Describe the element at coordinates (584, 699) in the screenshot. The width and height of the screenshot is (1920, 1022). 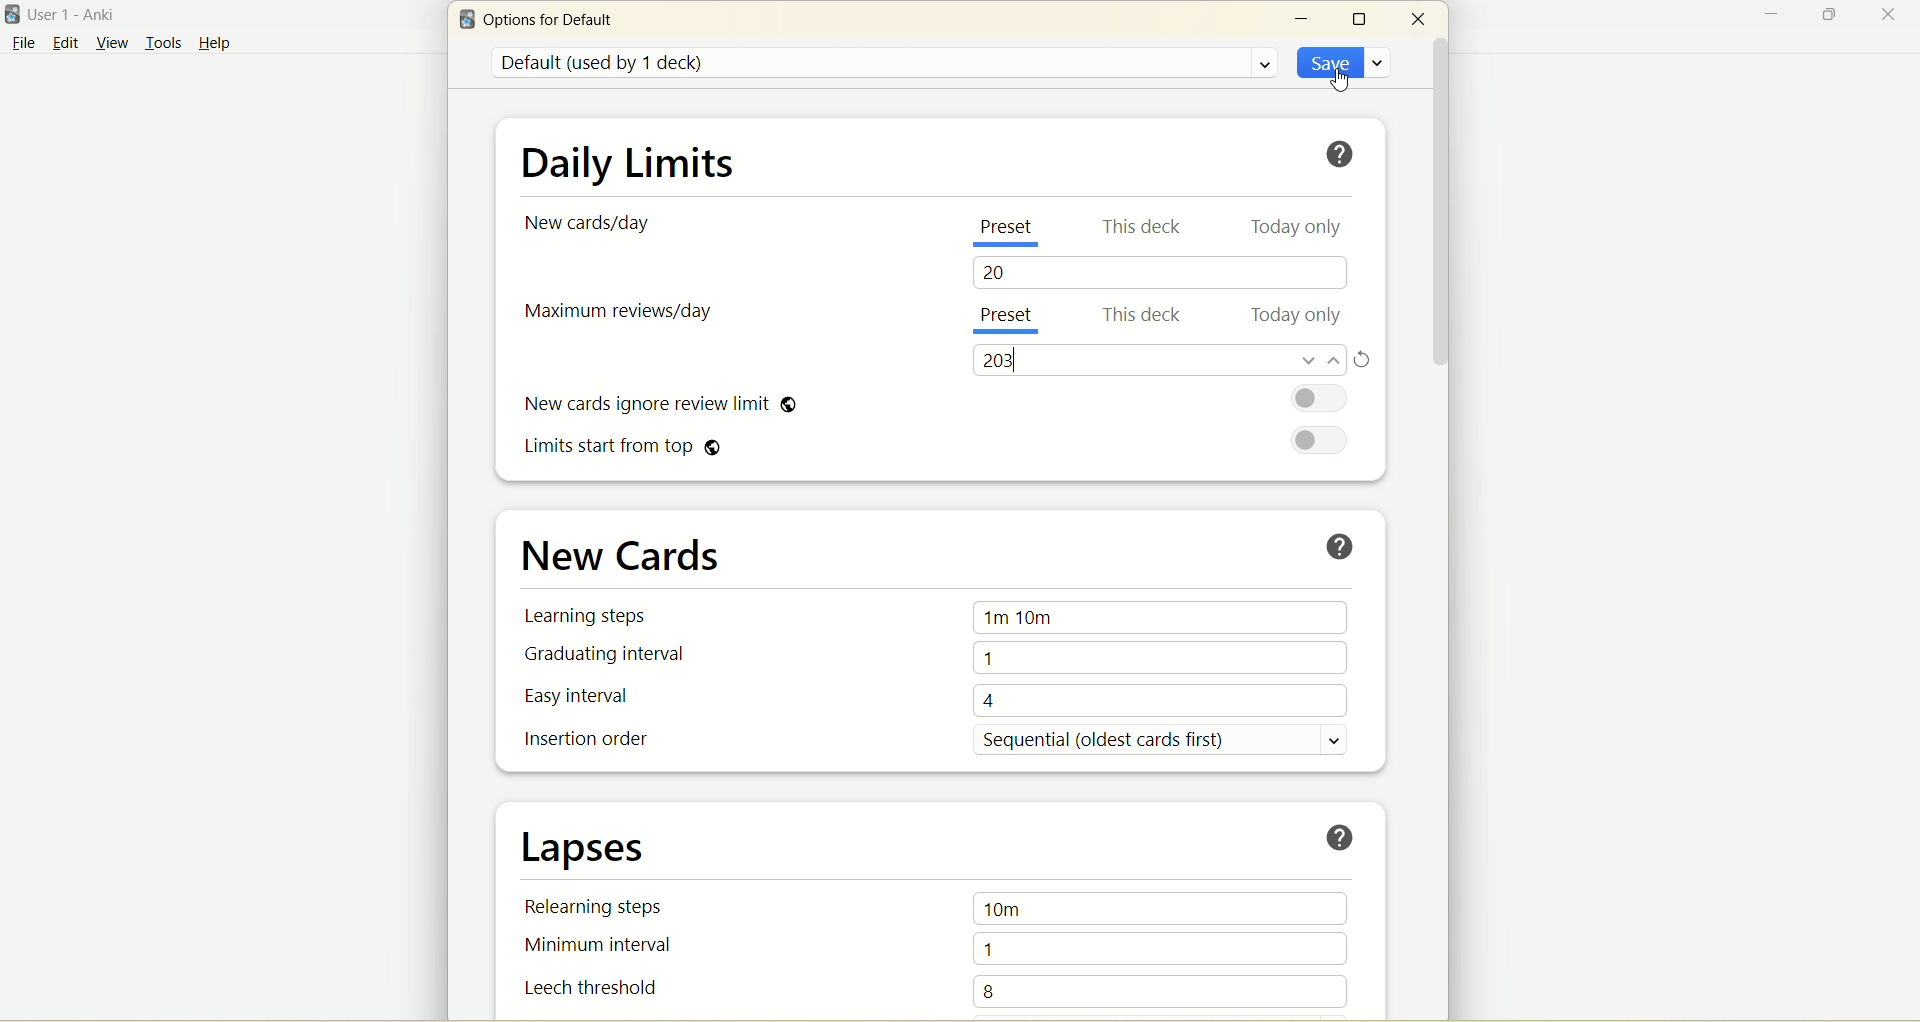
I see `easy interval` at that location.